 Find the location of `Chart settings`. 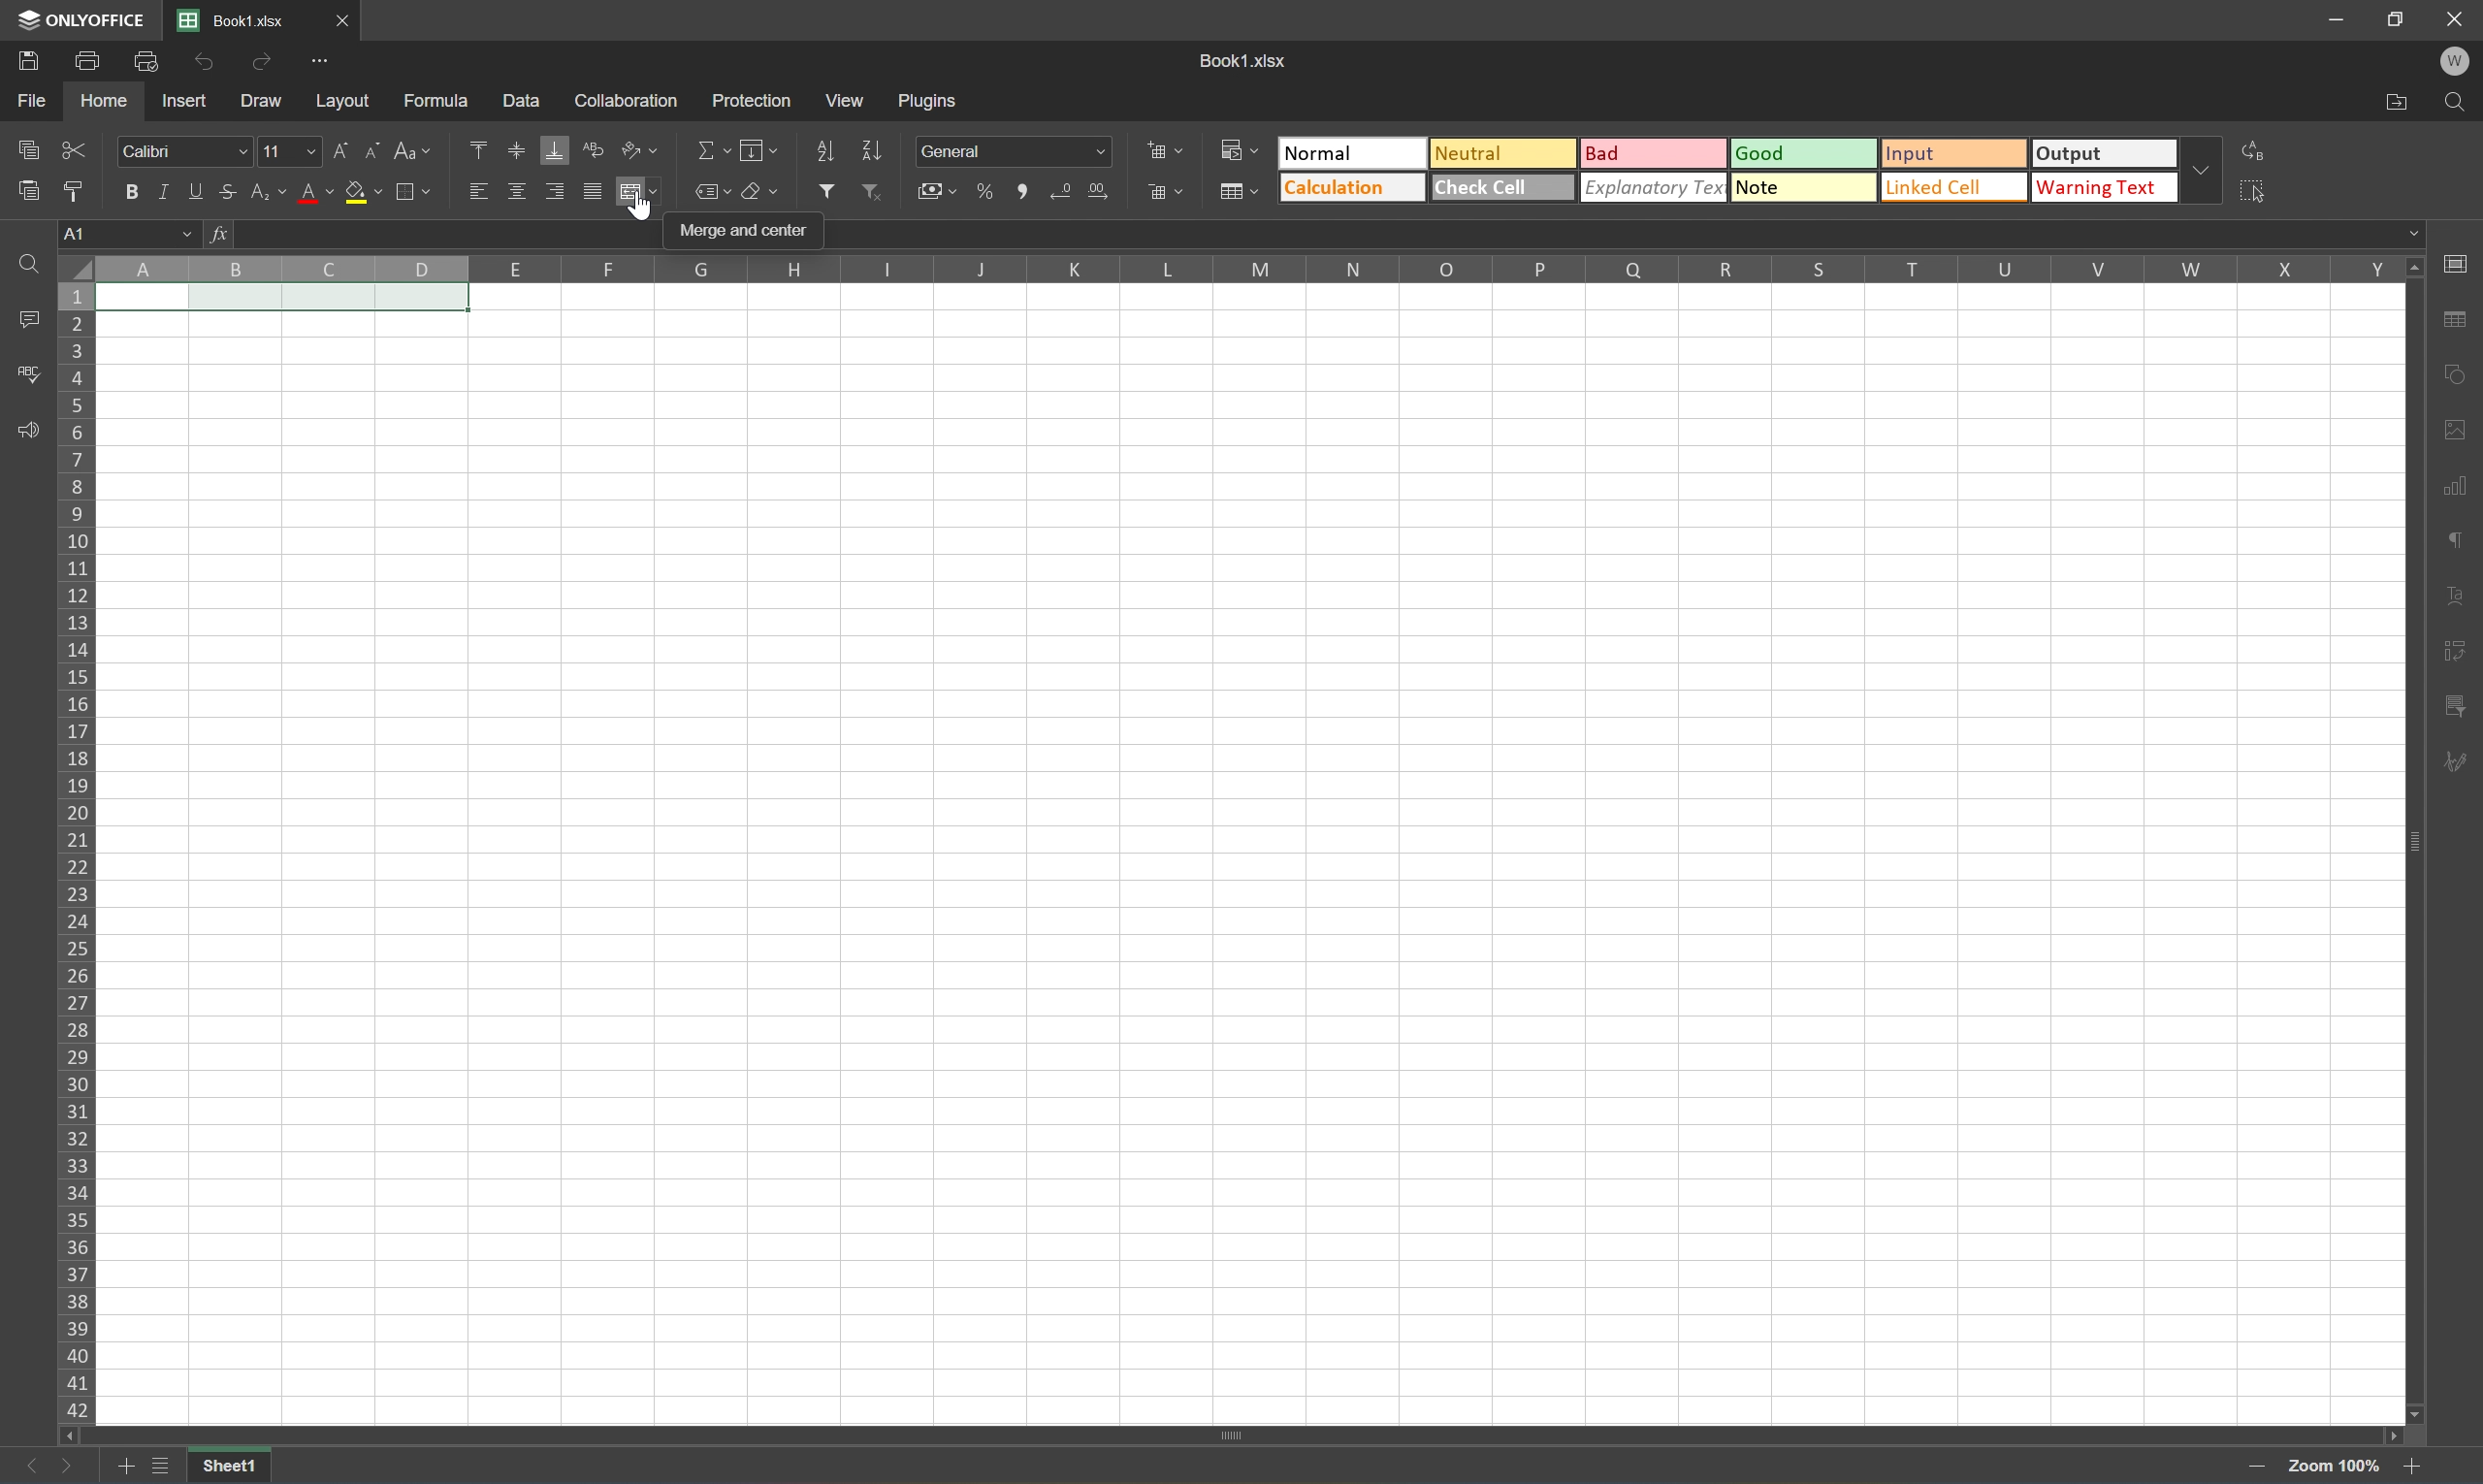

Chart settings is located at coordinates (2452, 485).